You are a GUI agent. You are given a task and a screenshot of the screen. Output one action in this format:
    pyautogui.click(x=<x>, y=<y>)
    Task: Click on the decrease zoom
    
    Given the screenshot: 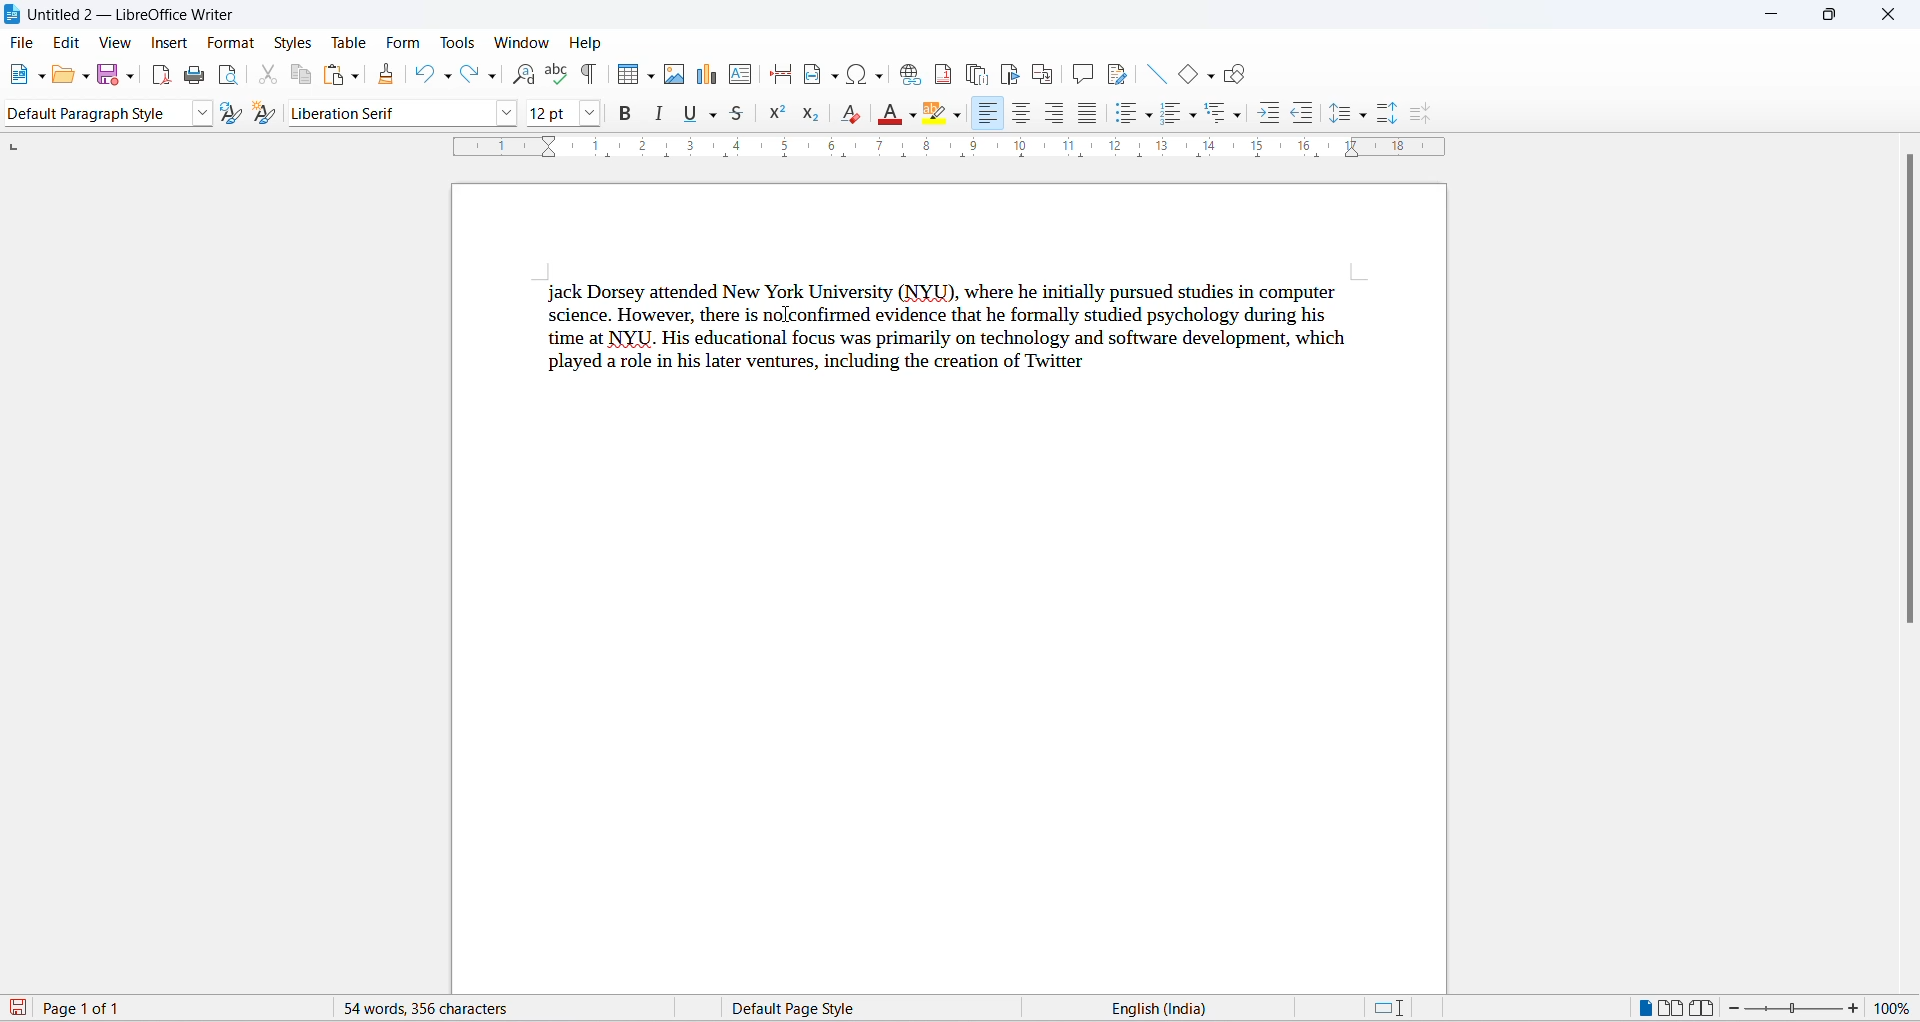 What is the action you would take?
    pyautogui.click(x=1740, y=1008)
    